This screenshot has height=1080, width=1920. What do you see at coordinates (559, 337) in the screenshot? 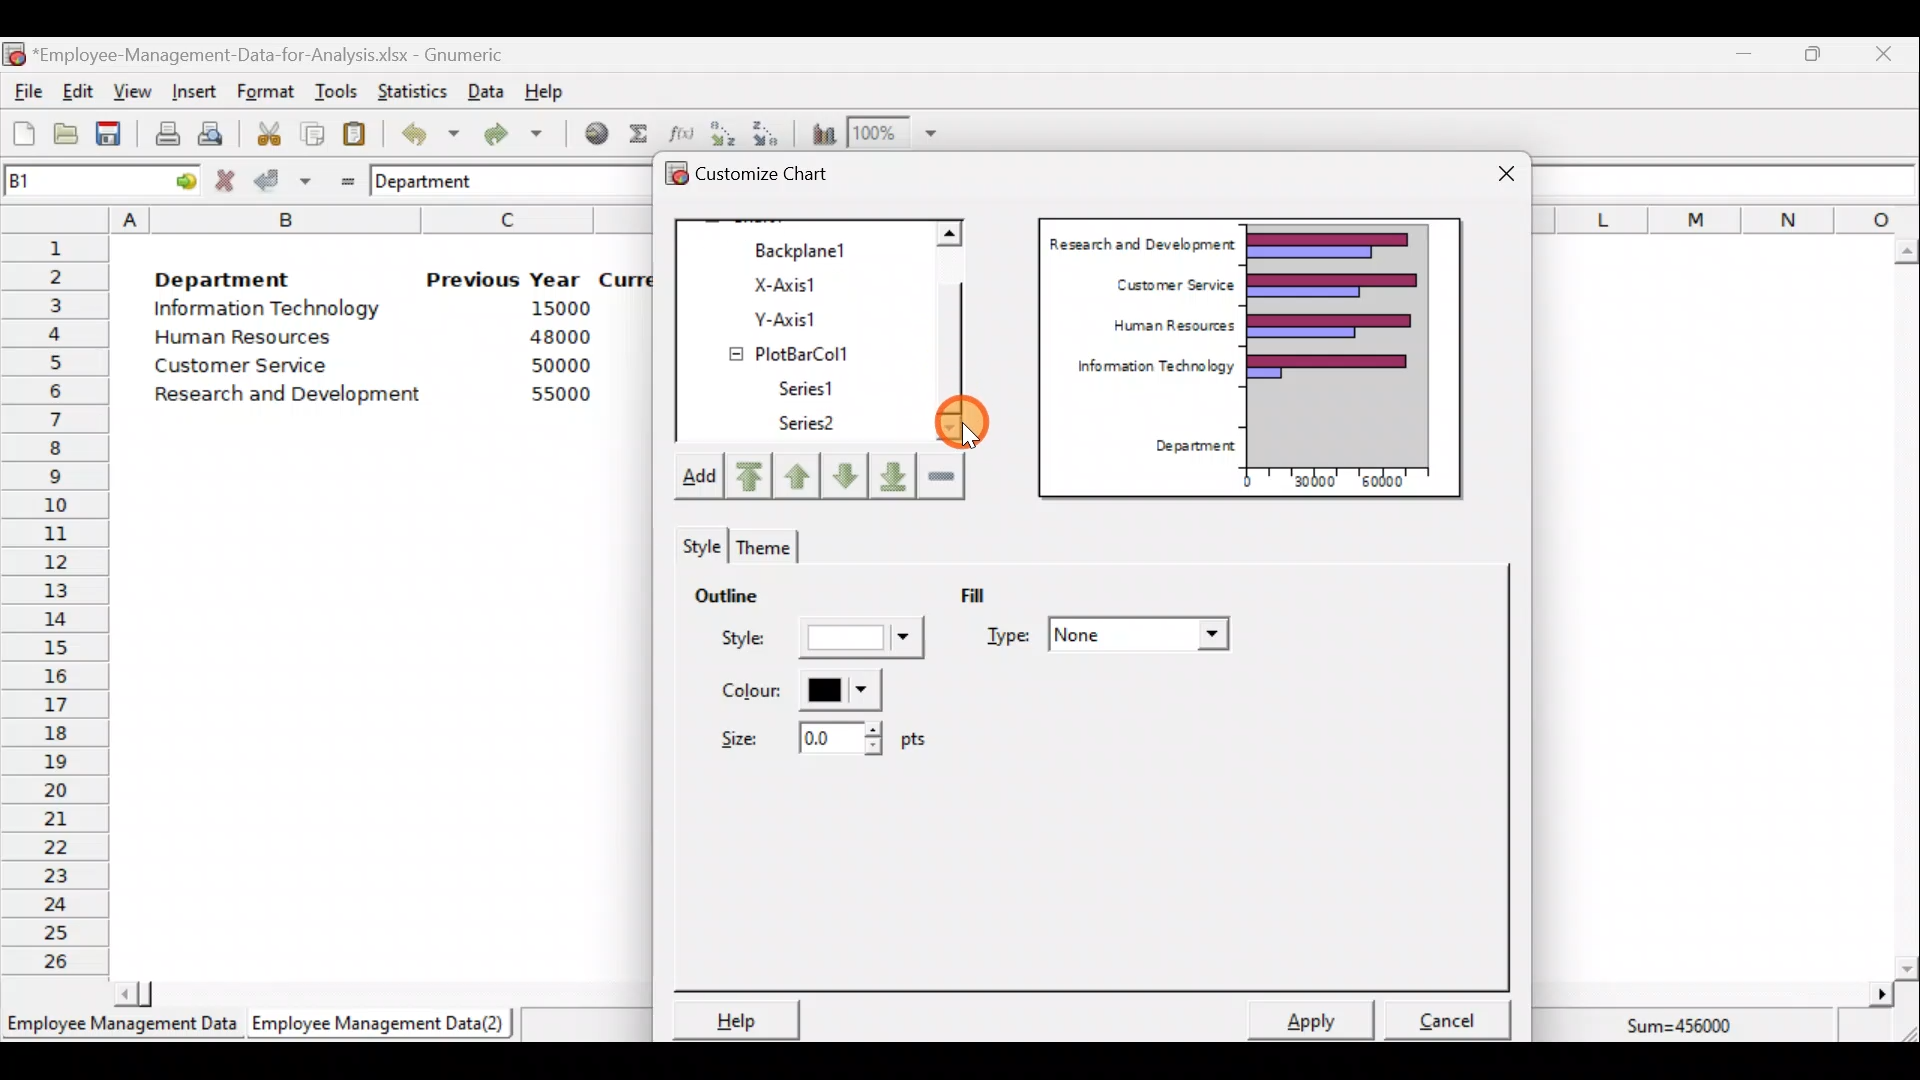
I see `48000` at bounding box center [559, 337].